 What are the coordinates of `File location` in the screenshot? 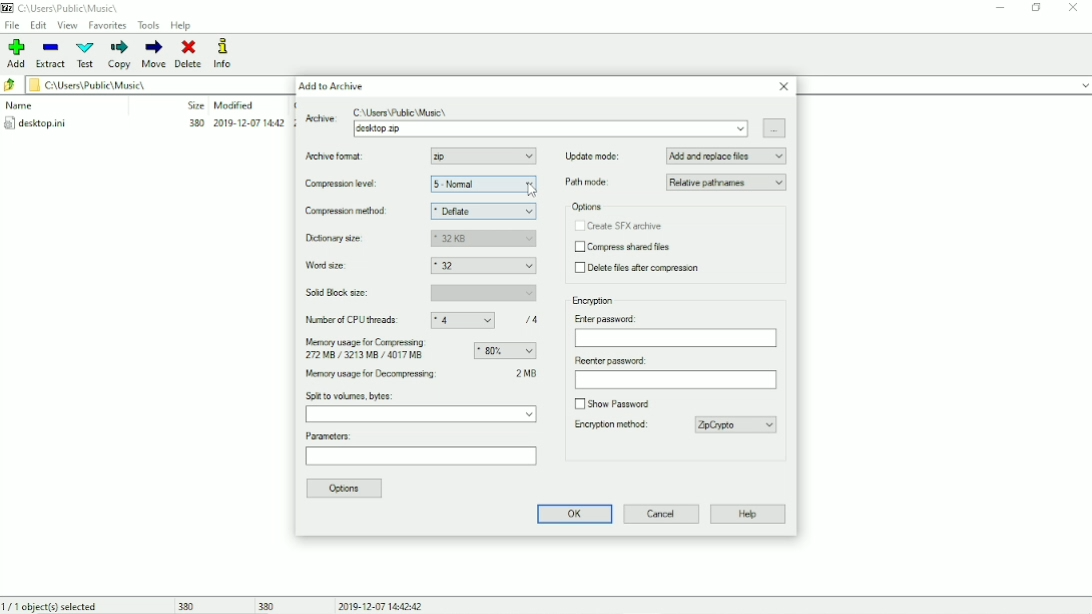 It's located at (152, 84).